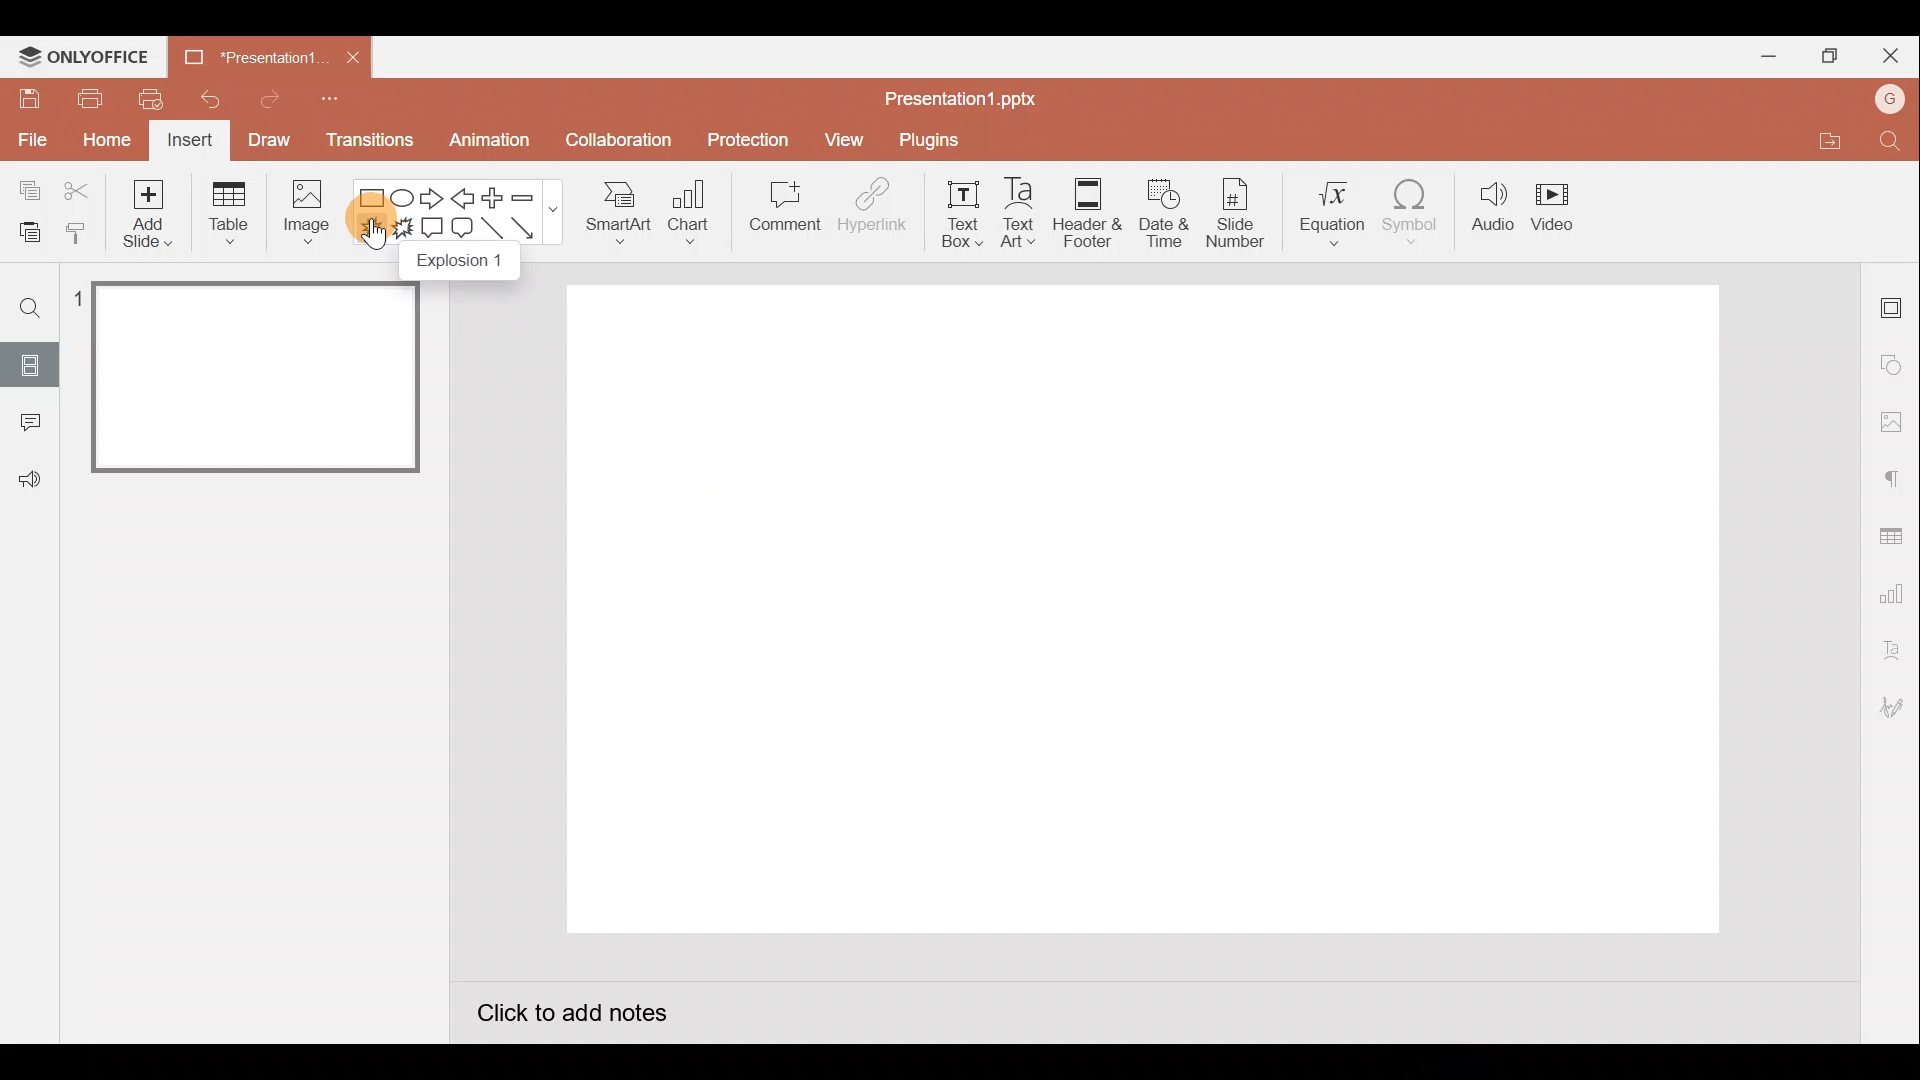 The image size is (1920, 1080). What do you see at coordinates (747, 133) in the screenshot?
I see `Protection` at bounding box center [747, 133].